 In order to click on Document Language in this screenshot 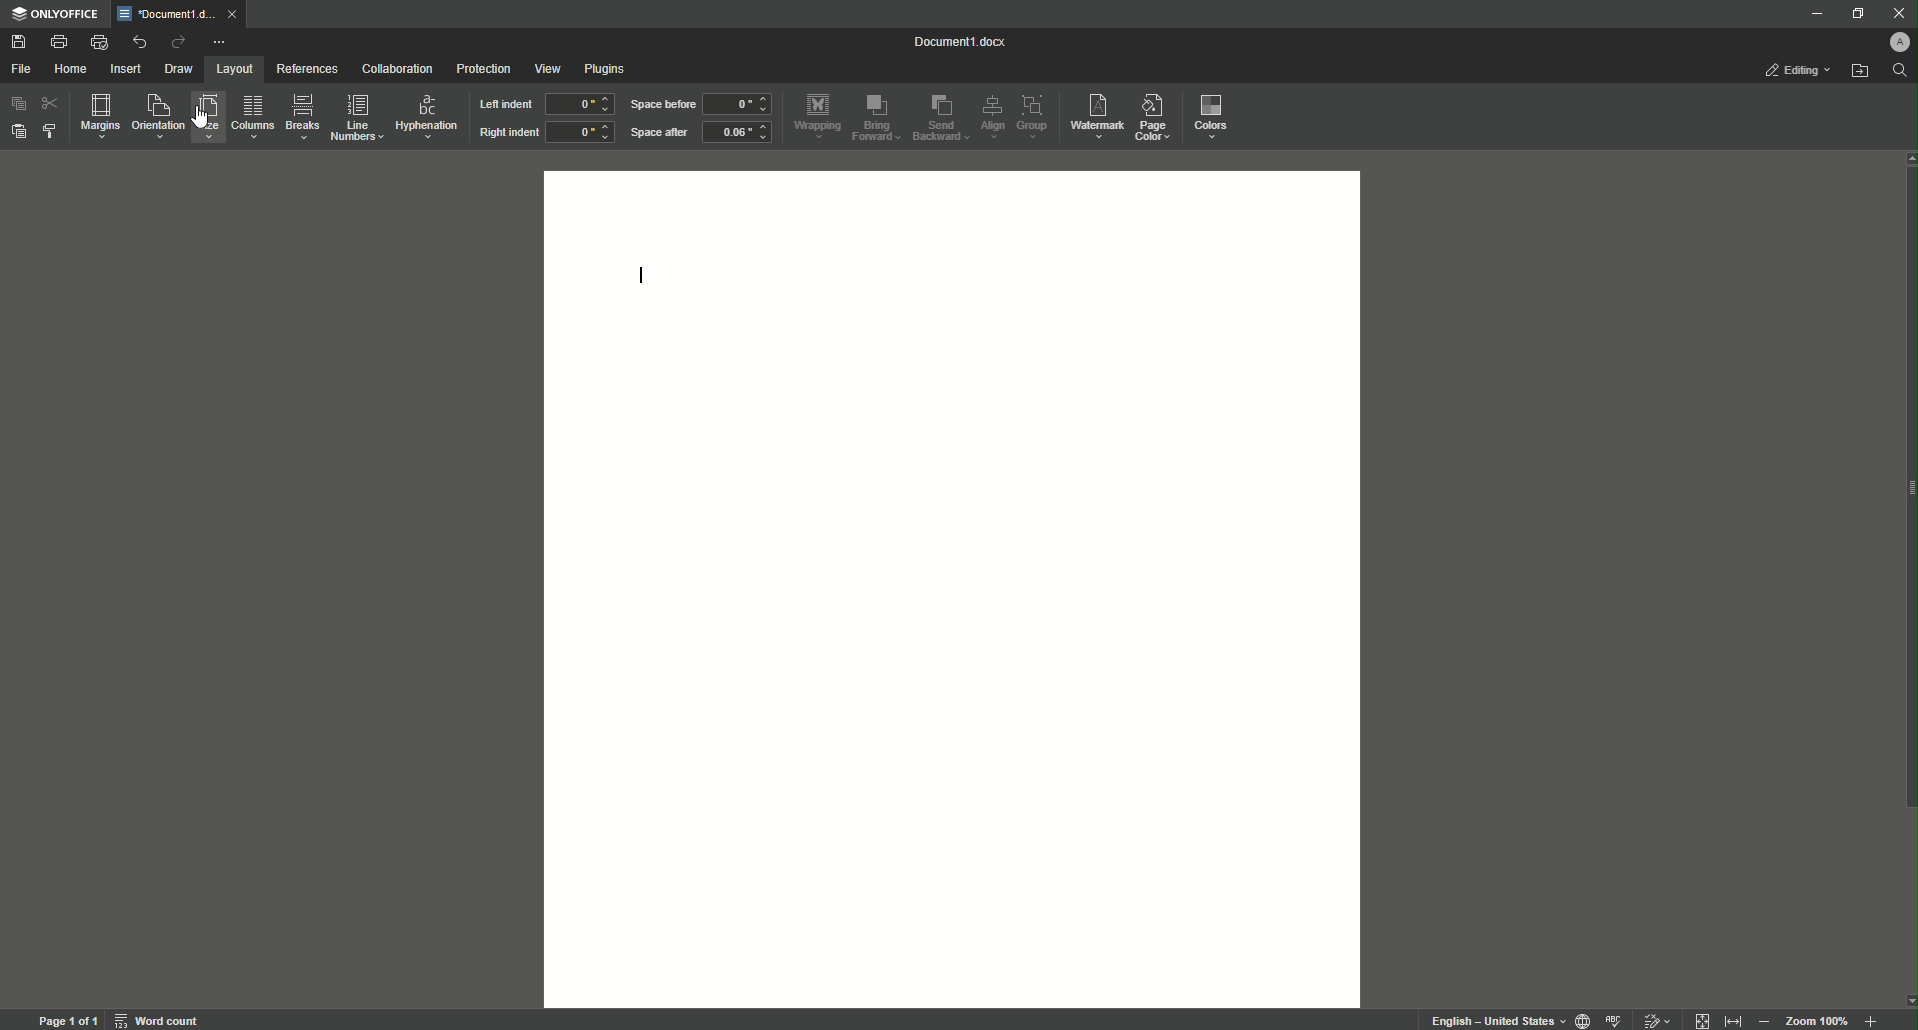, I will do `click(1579, 1019)`.